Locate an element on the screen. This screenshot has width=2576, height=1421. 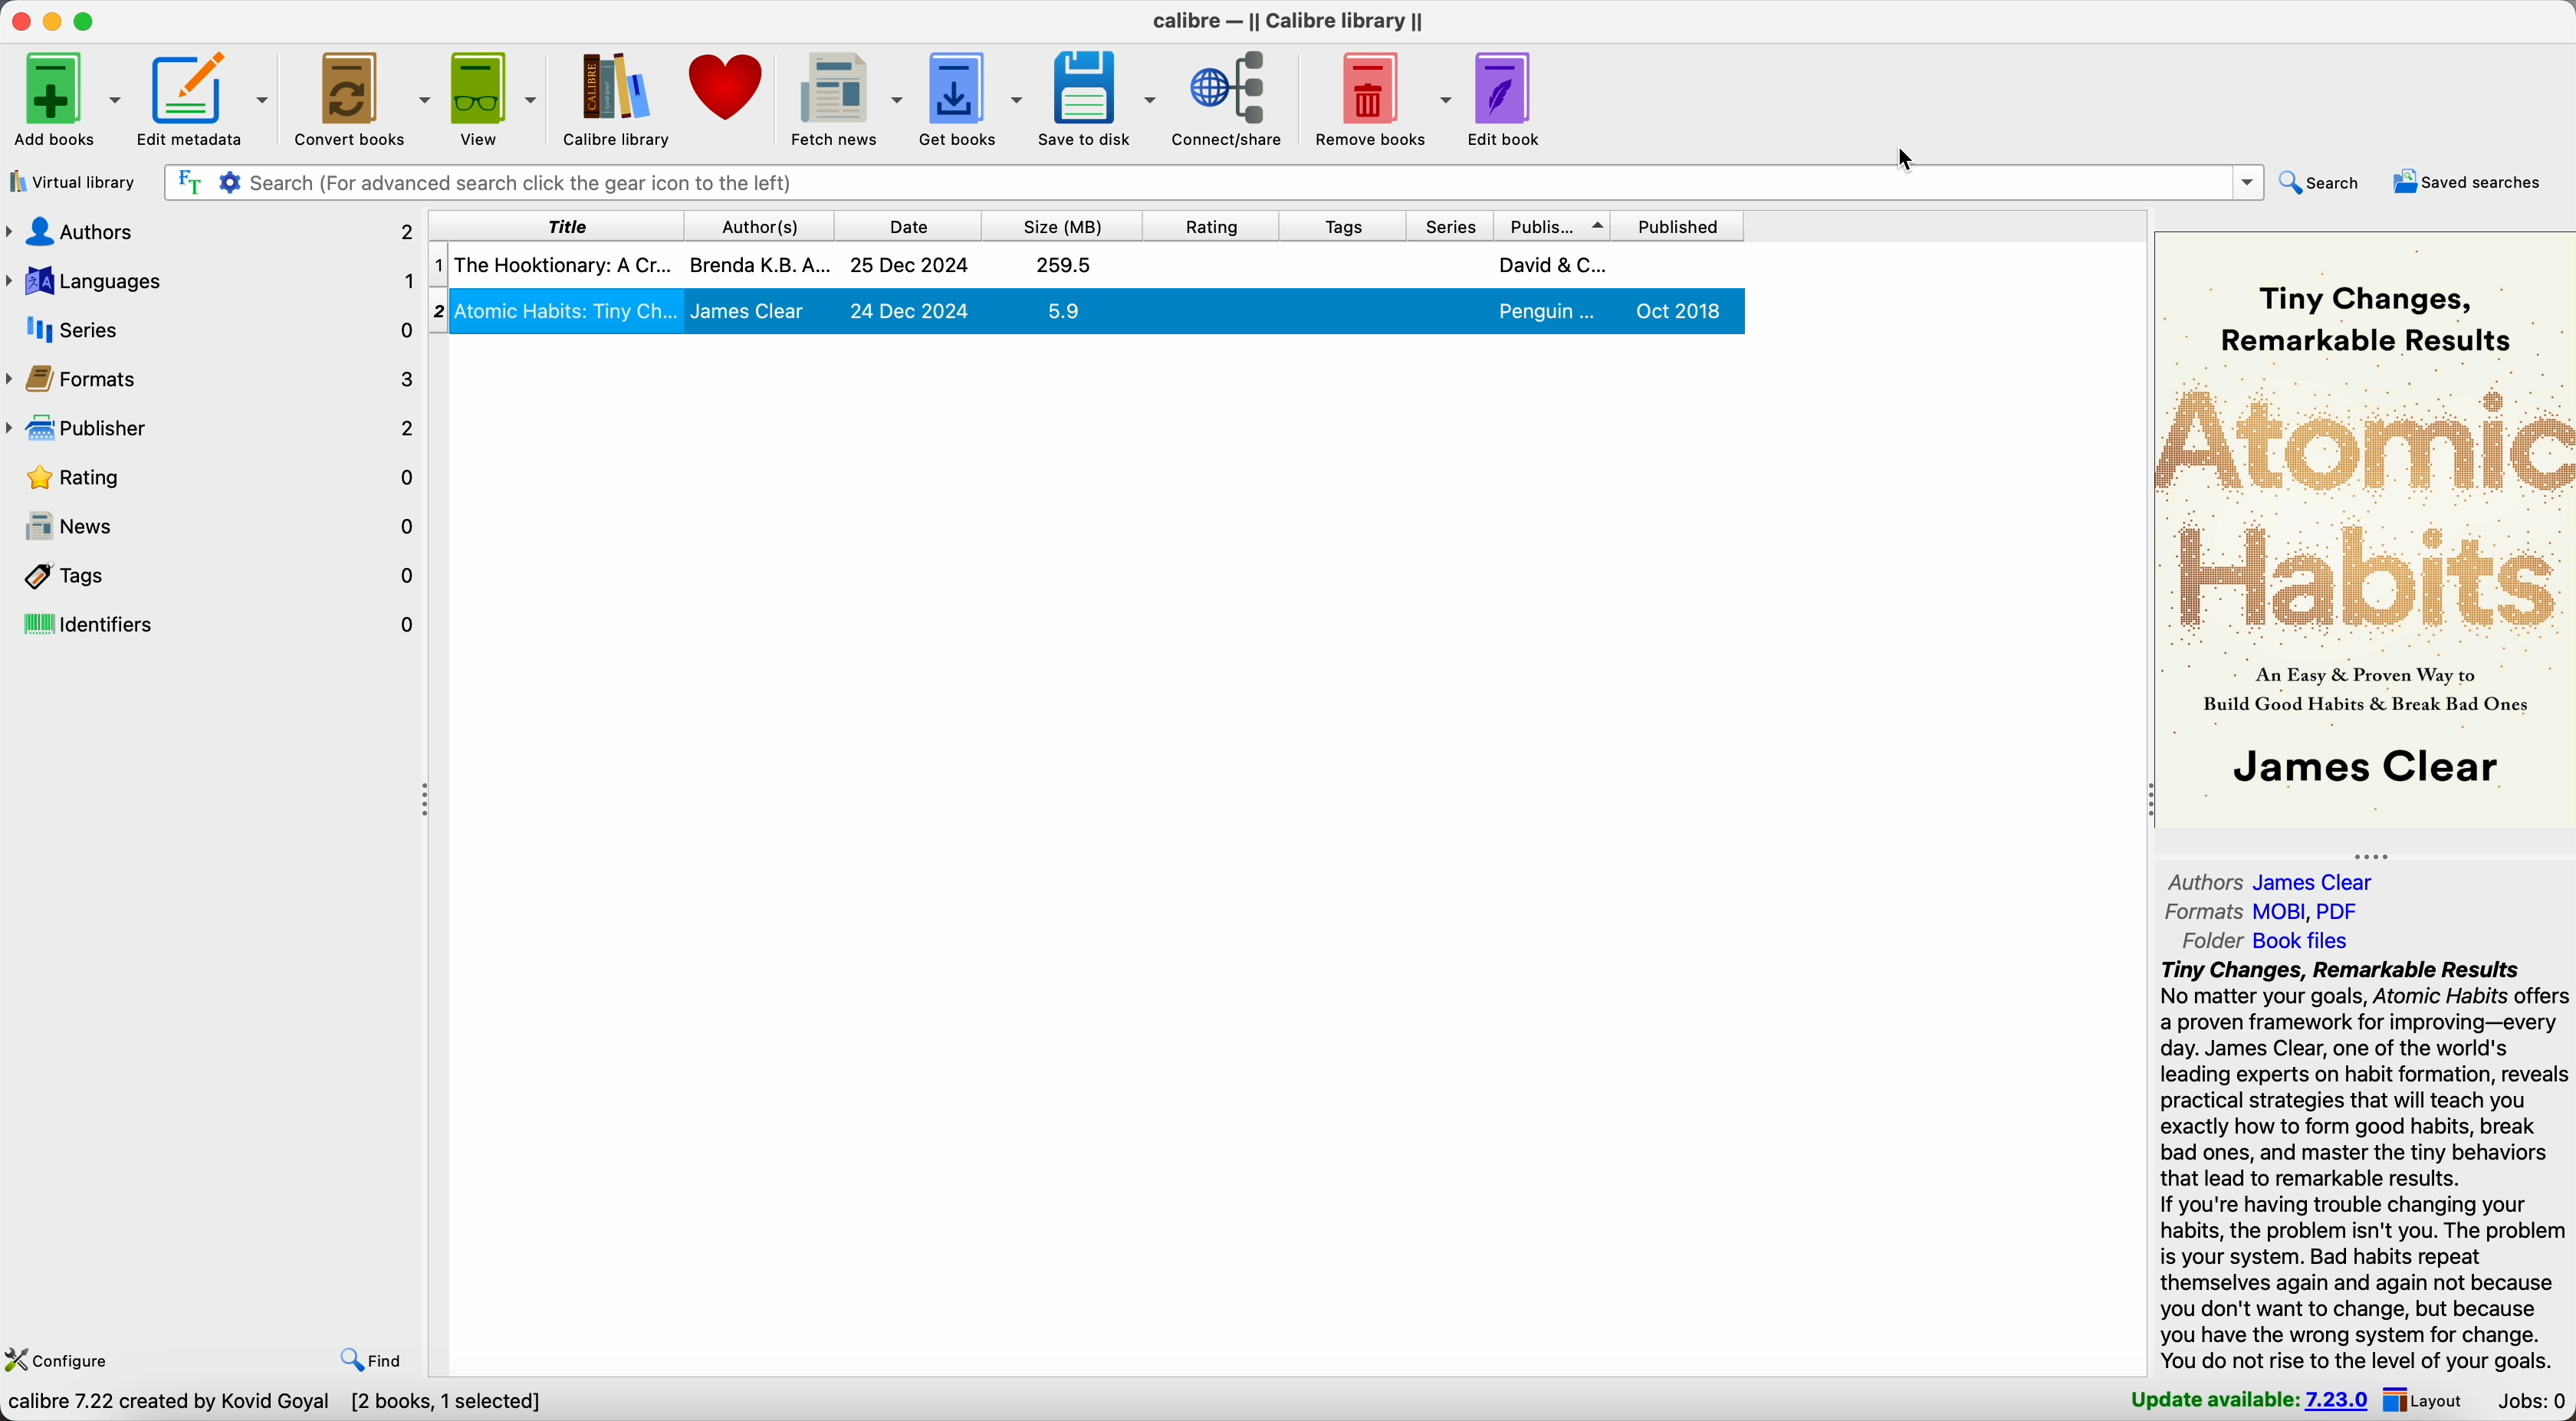
Add books is located at coordinates (66, 98).